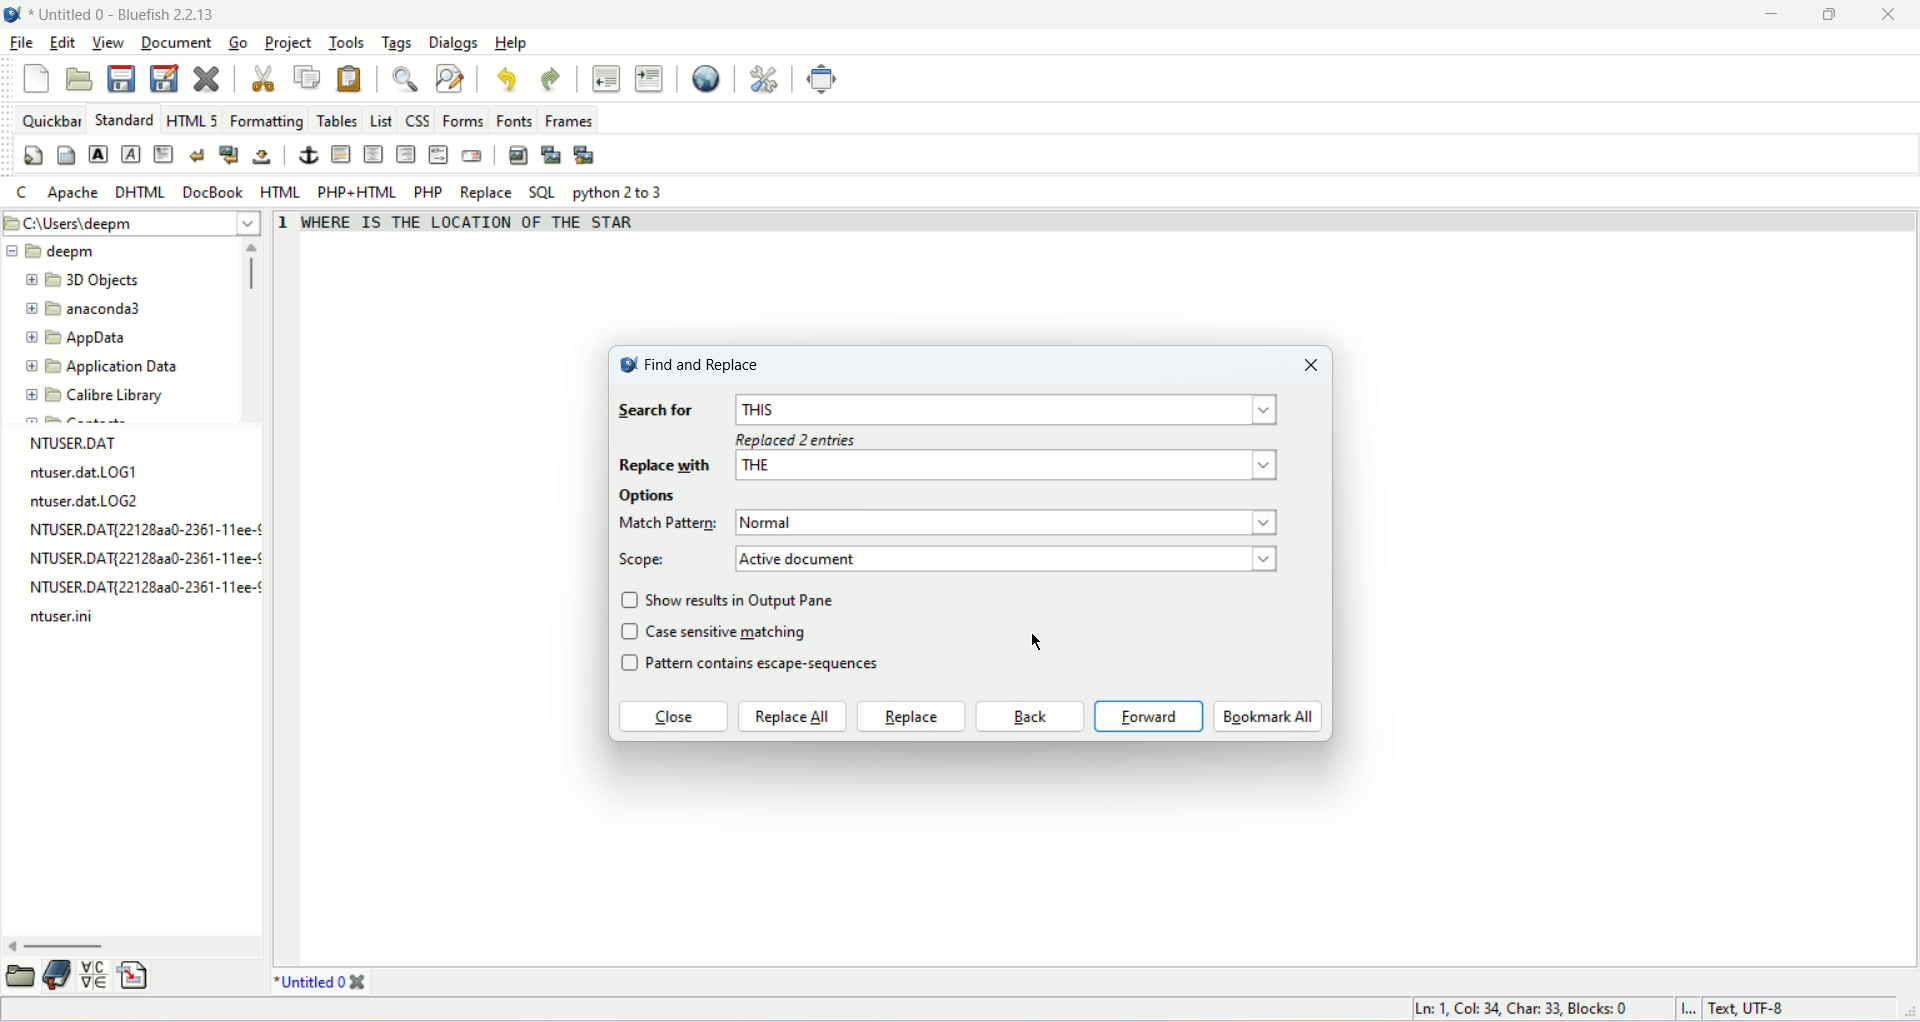 The image size is (1920, 1022). I want to click on cursor, so click(1035, 650).